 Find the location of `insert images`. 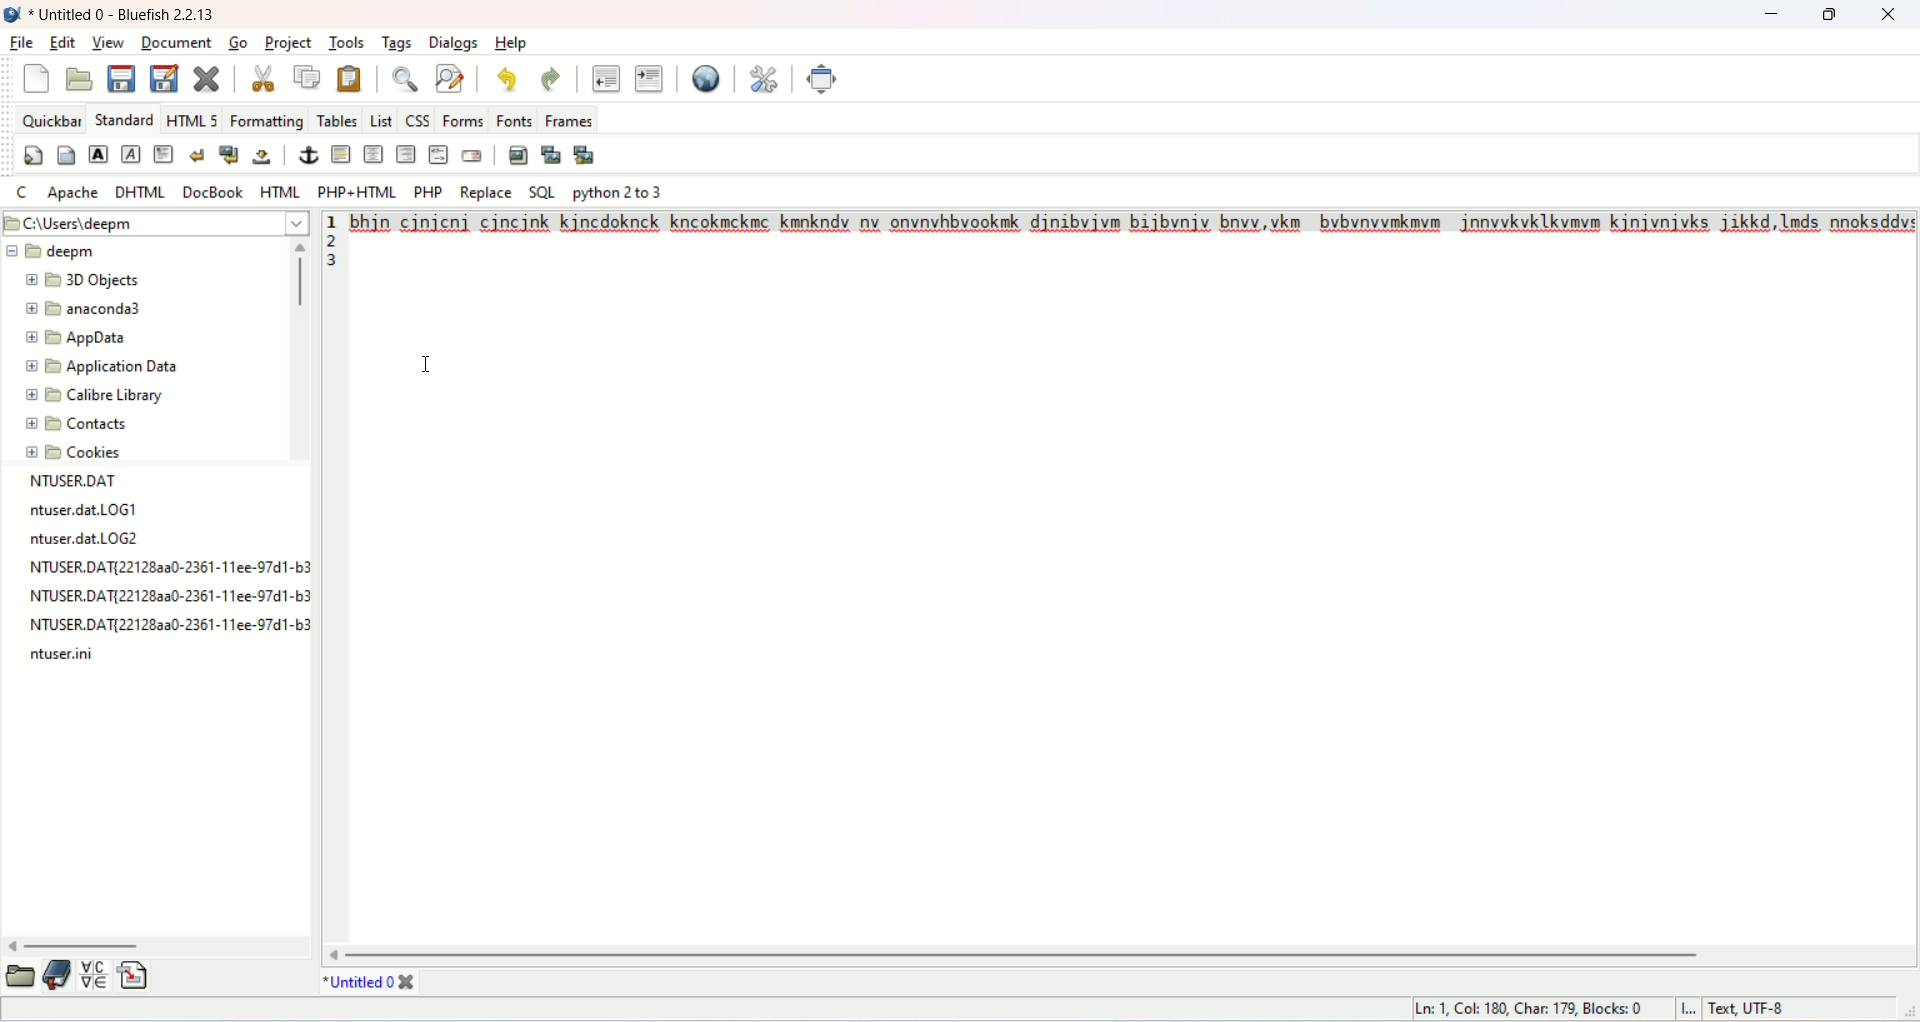

insert images is located at coordinates (516, 156).